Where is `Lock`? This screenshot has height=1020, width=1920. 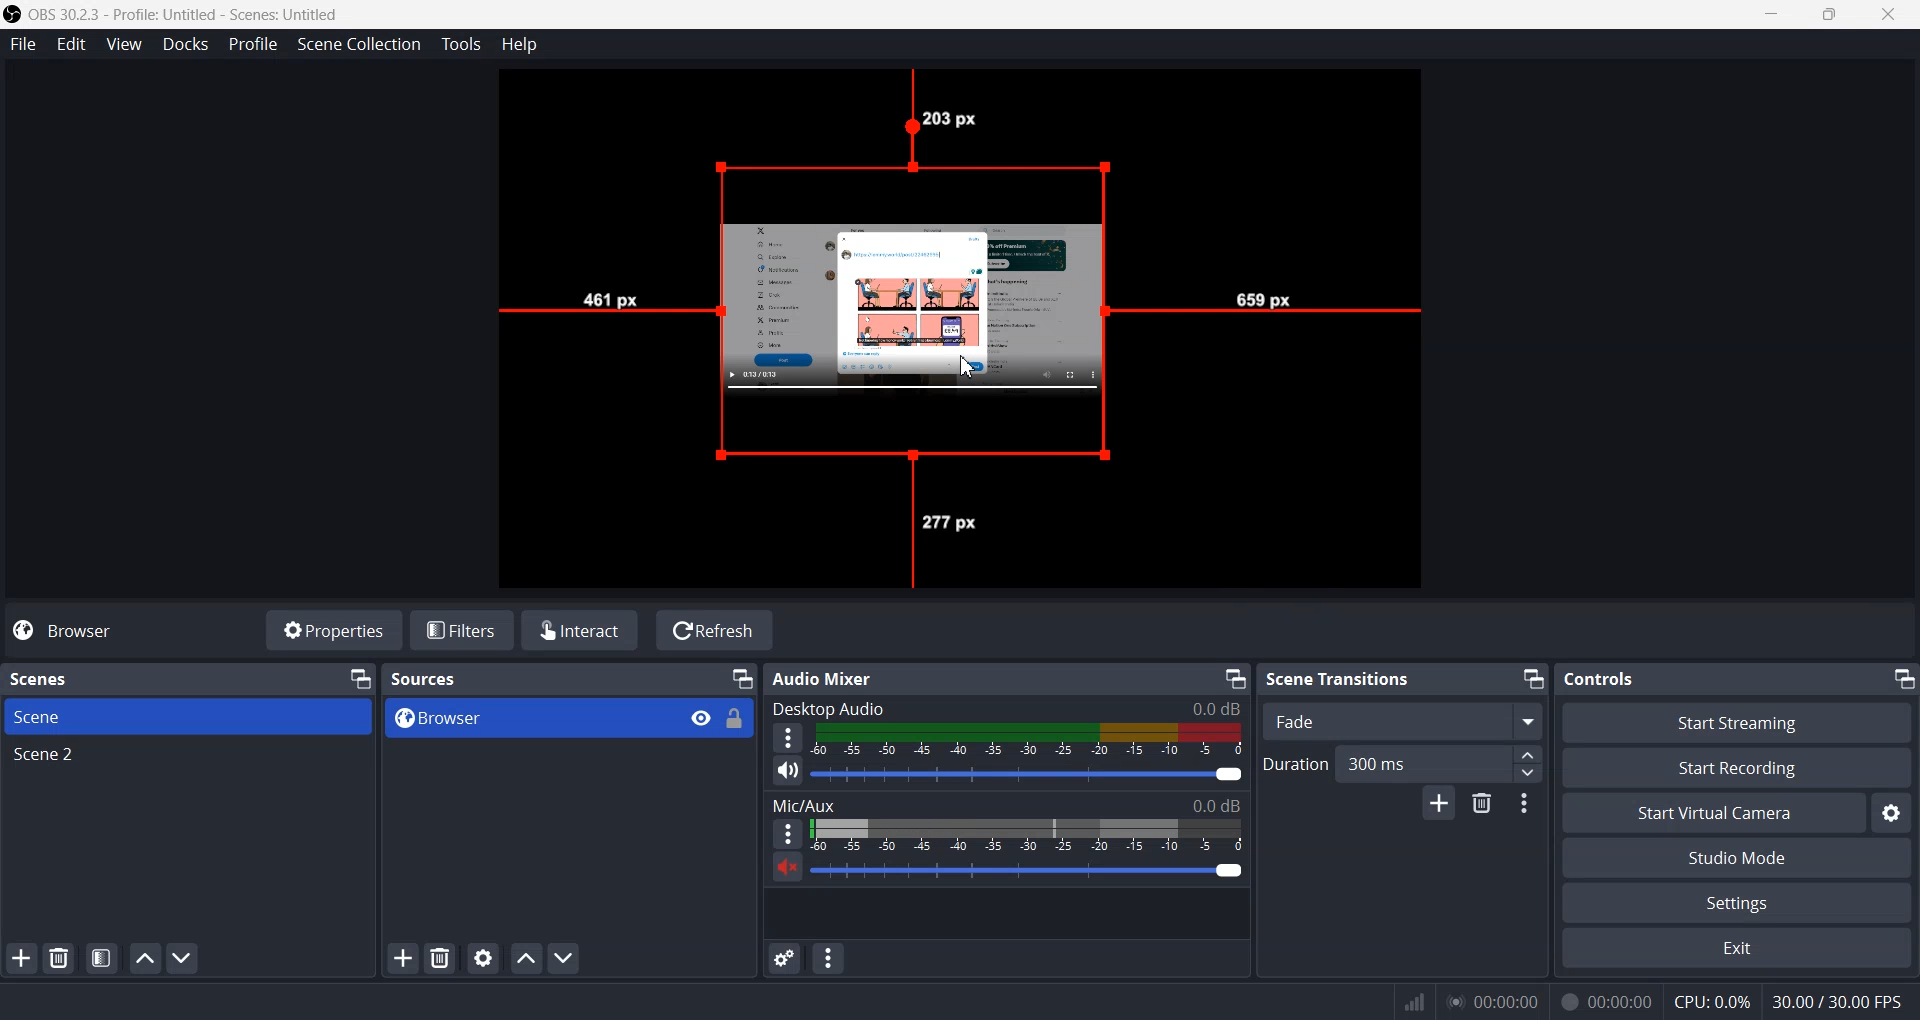 Lock is located at coordinates (740, 726).